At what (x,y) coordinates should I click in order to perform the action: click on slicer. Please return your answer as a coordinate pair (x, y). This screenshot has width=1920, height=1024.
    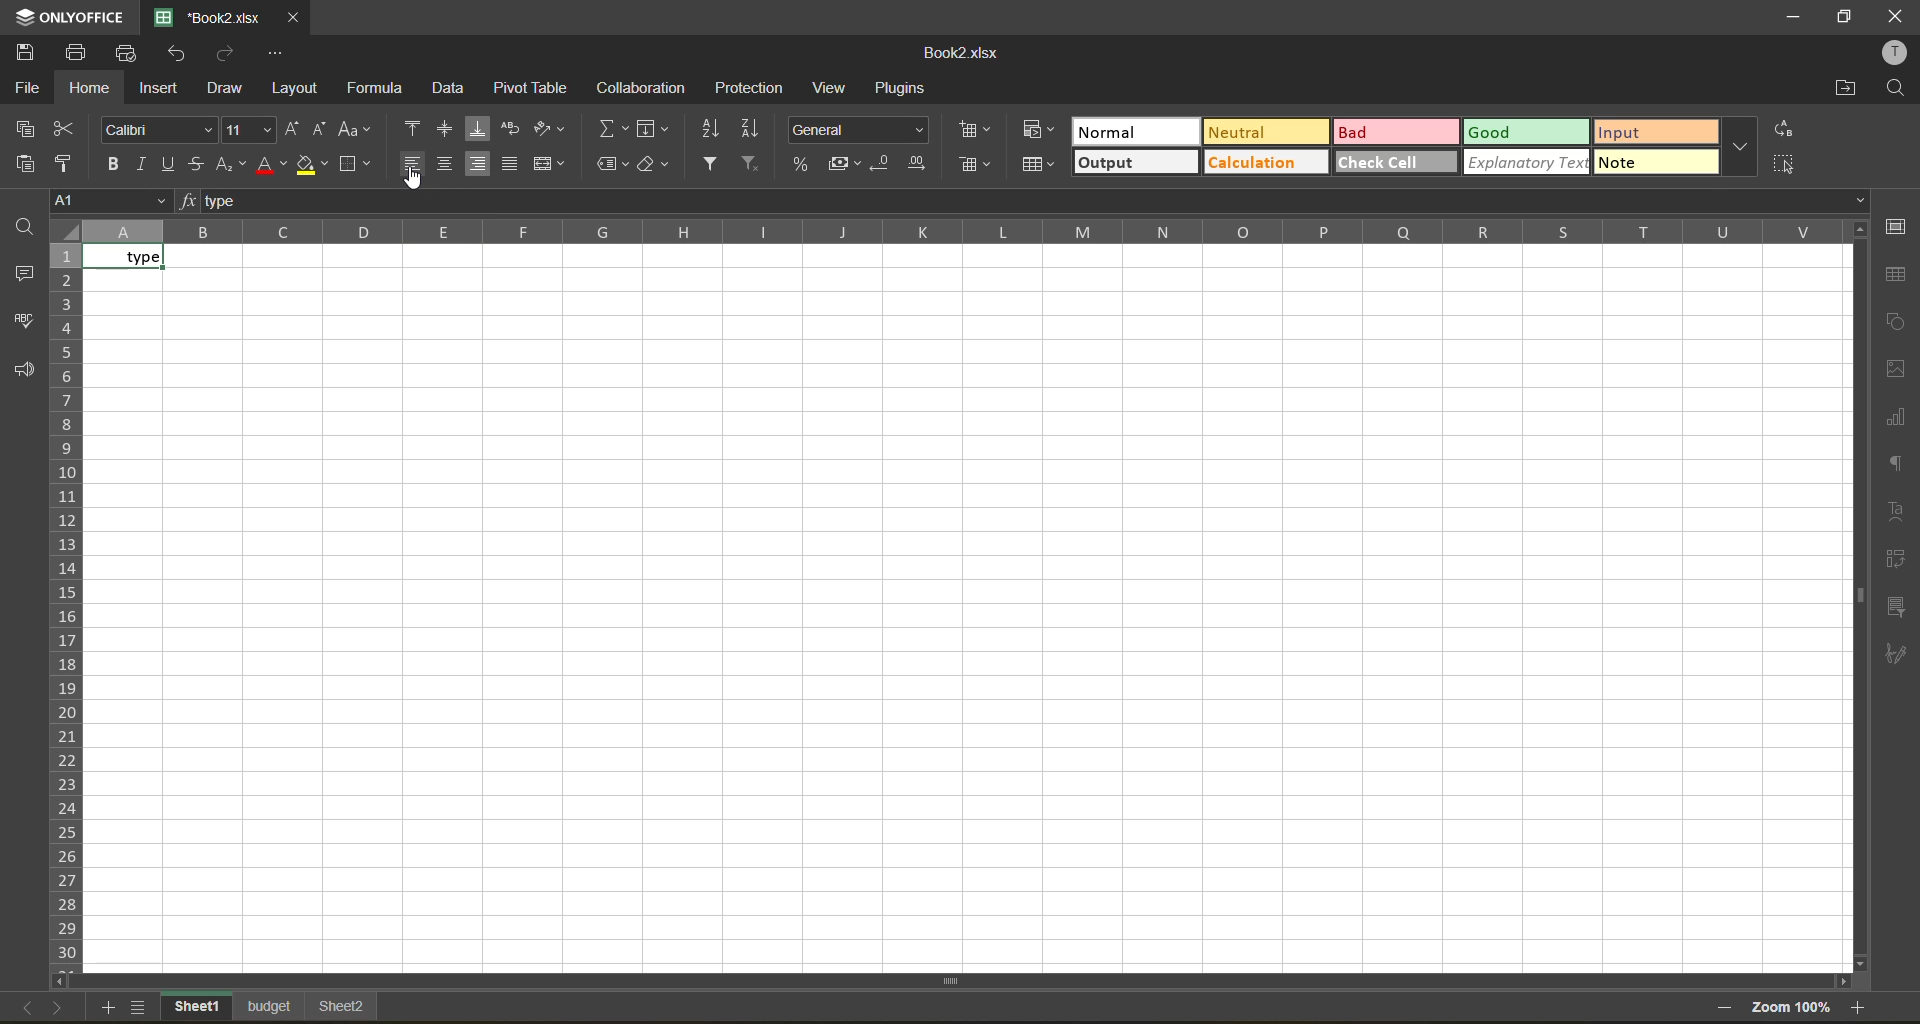
    Looking at the image, I should click on (1897, 605).